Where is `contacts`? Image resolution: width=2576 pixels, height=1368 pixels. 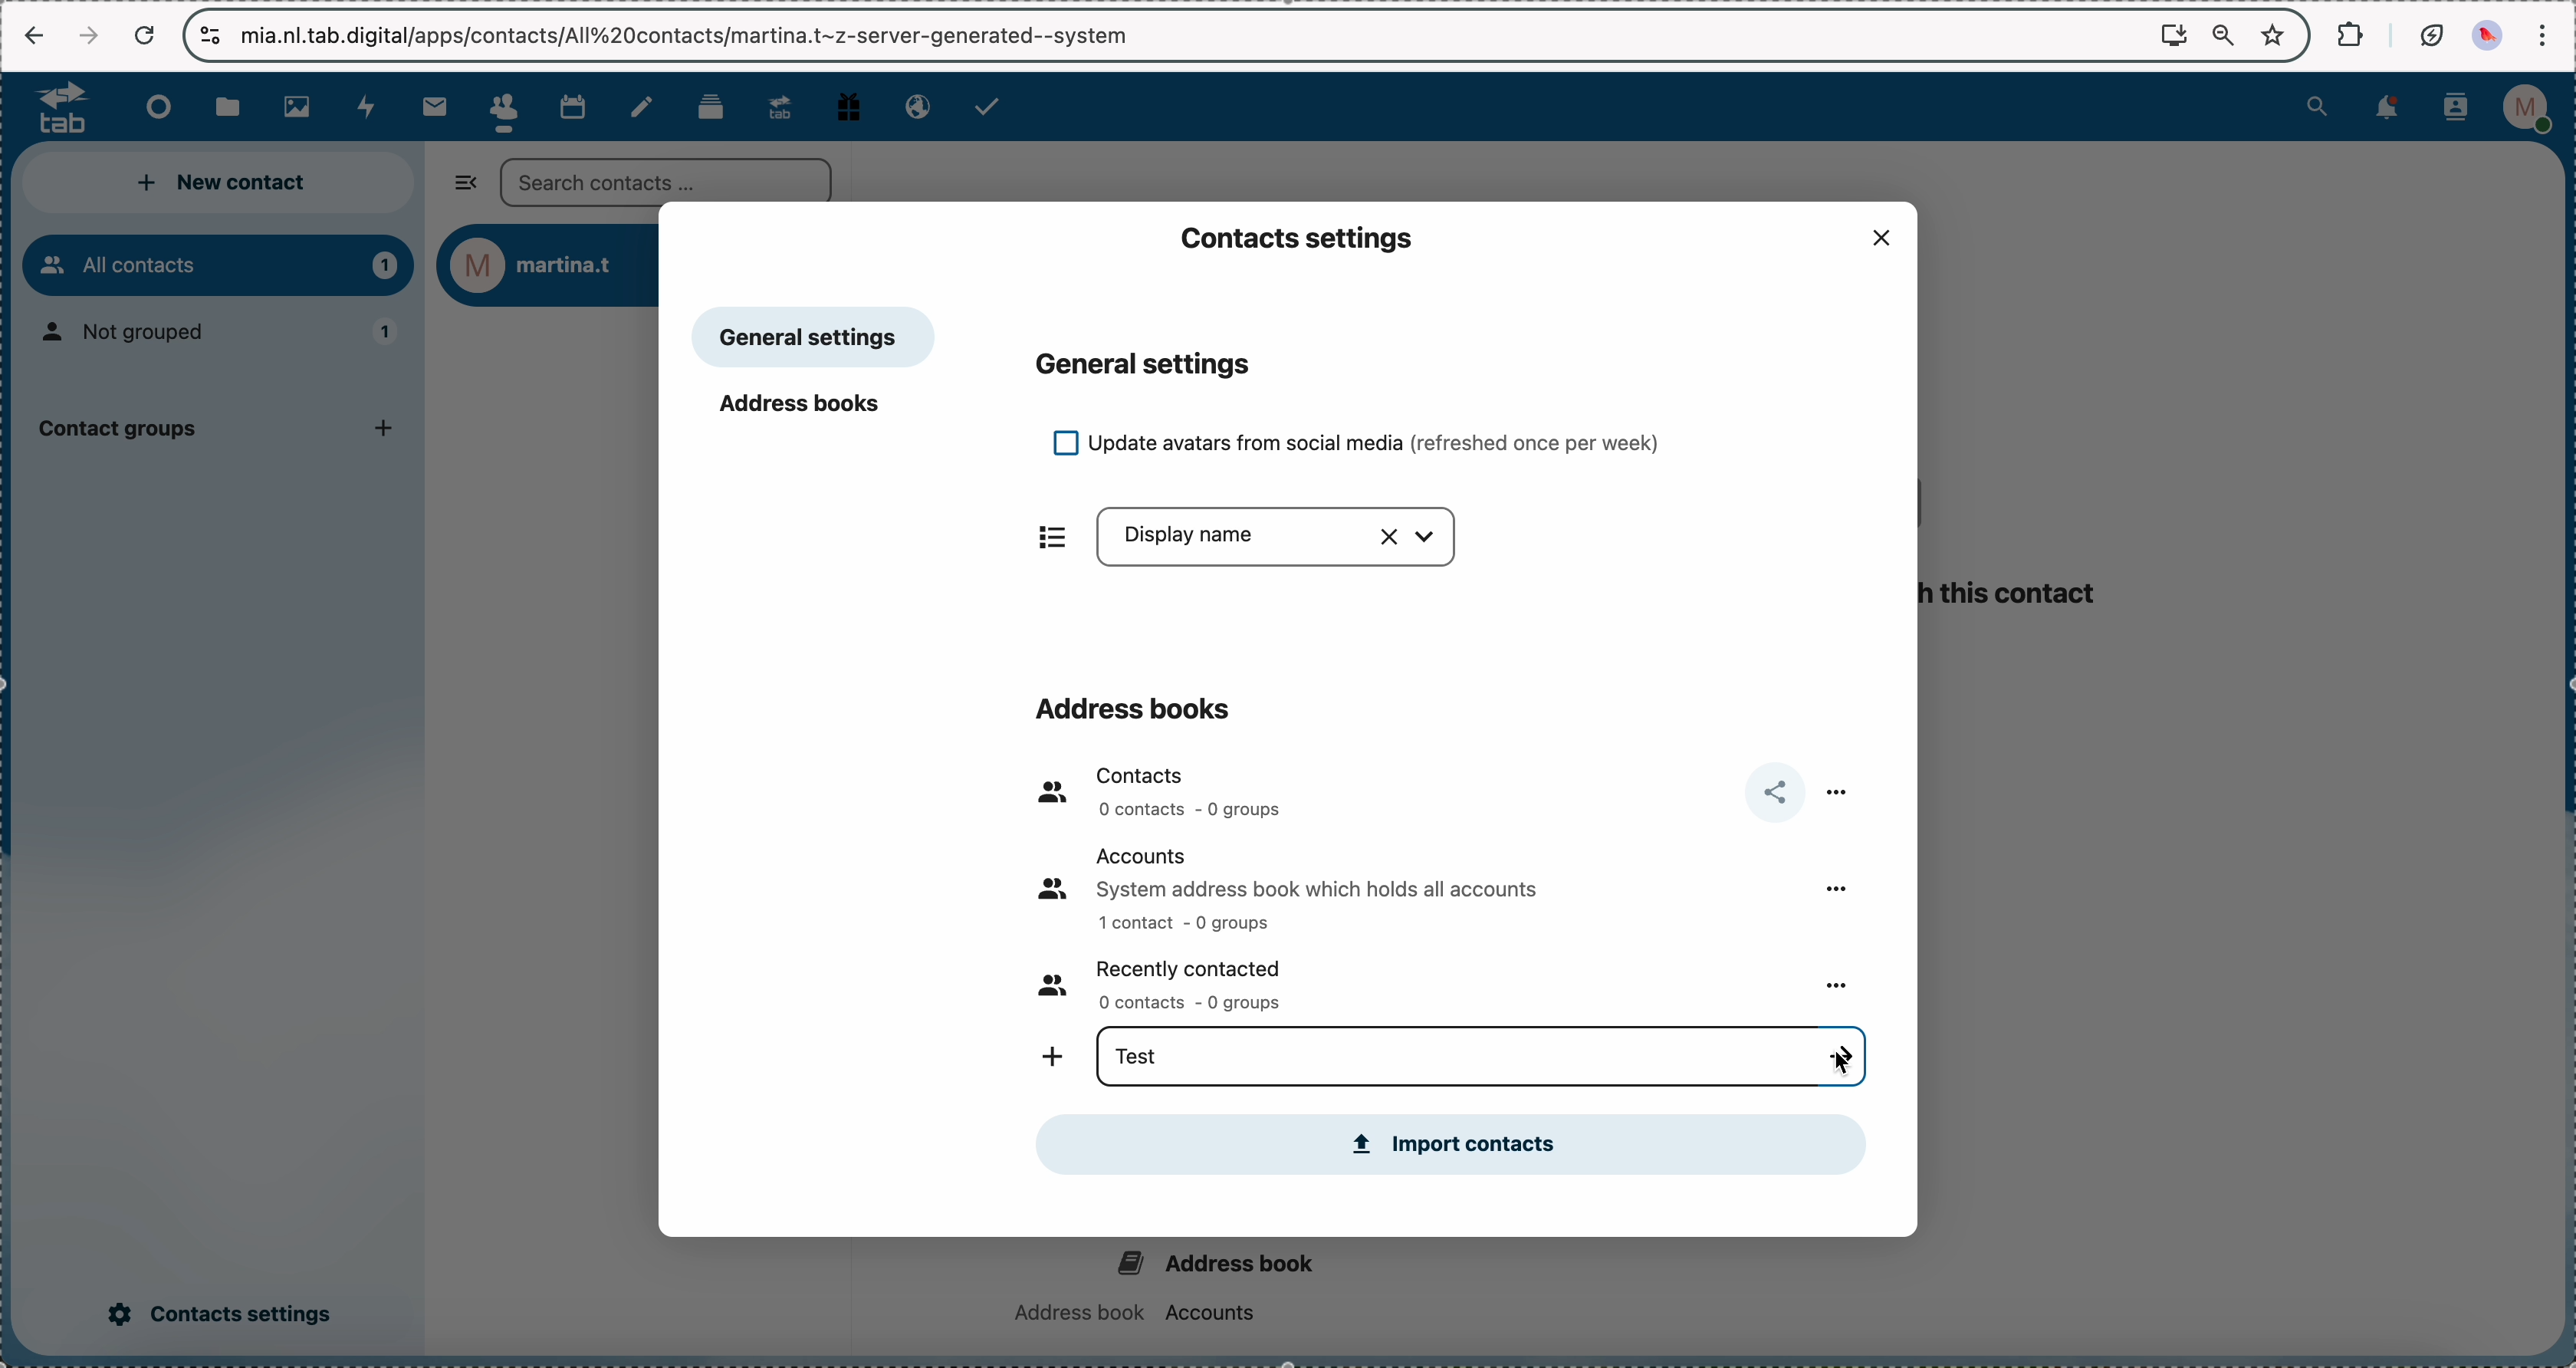 contacts is located at coordinates (1157, 792).